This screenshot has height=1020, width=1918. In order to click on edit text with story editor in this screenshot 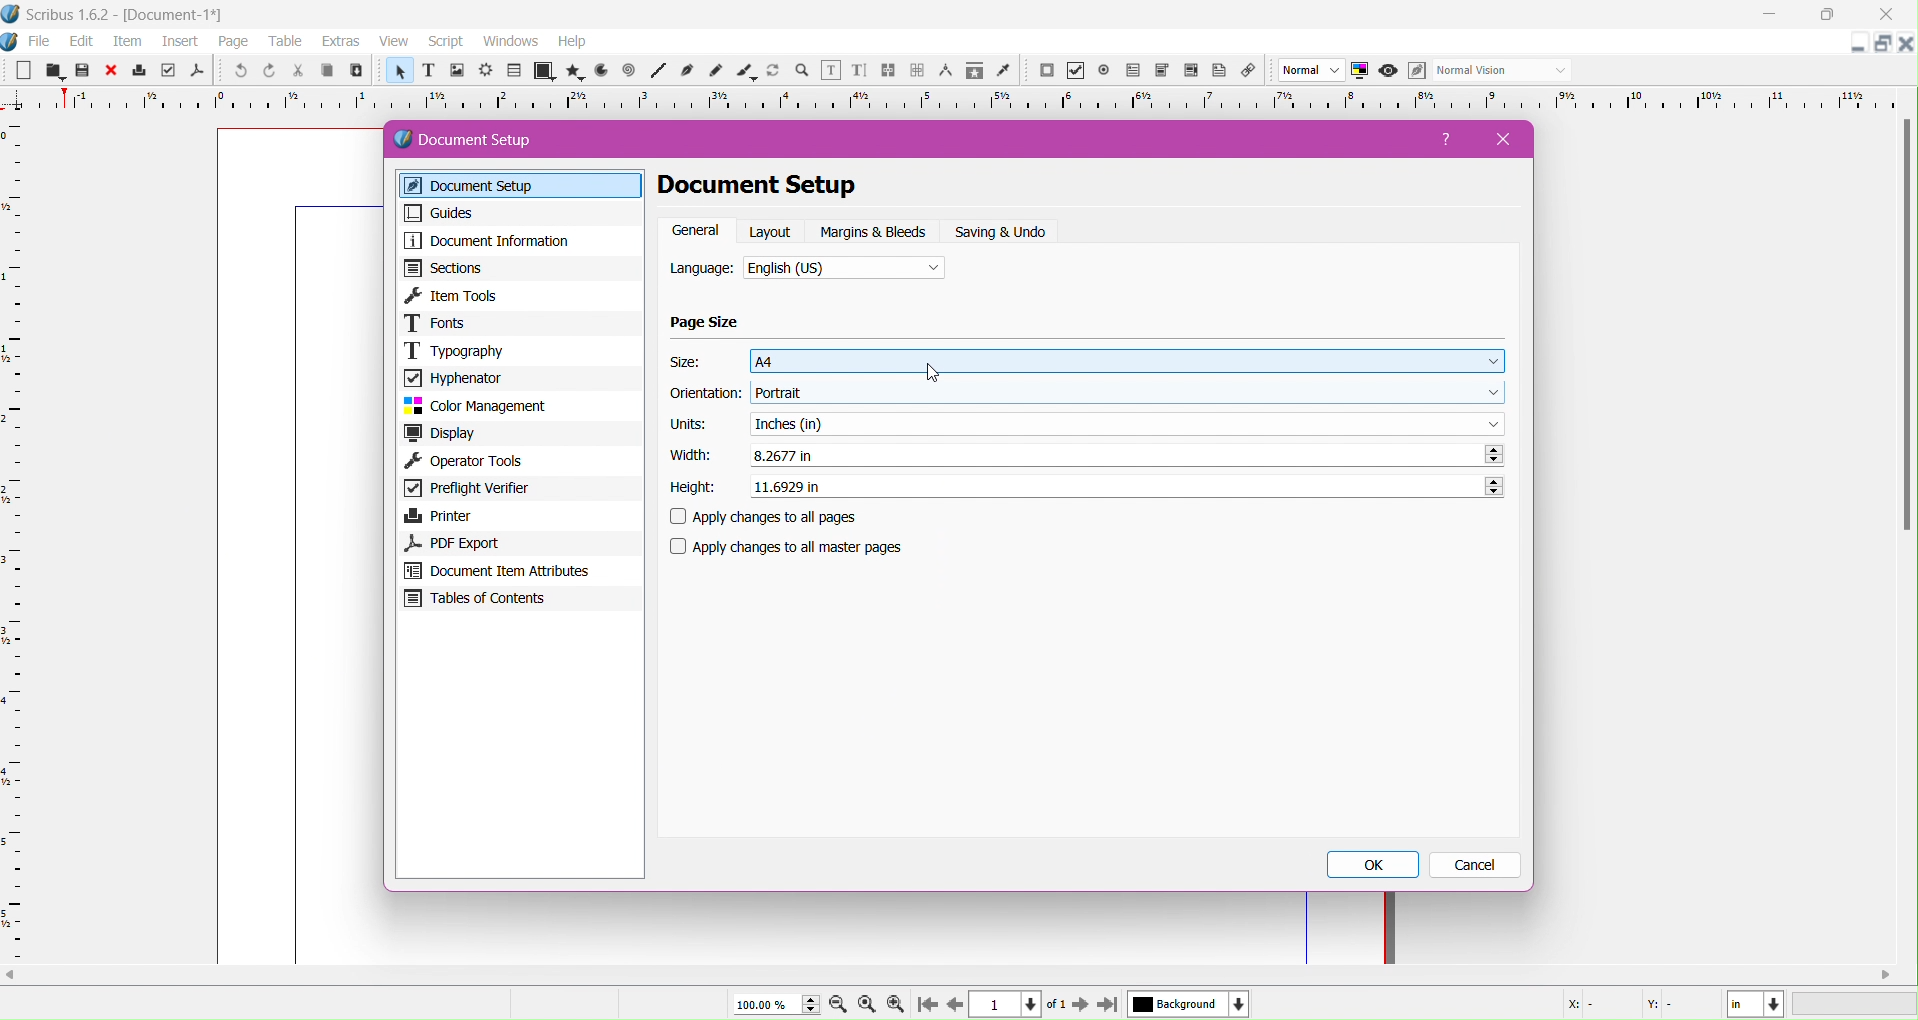, I will do `click(859, 72)`.